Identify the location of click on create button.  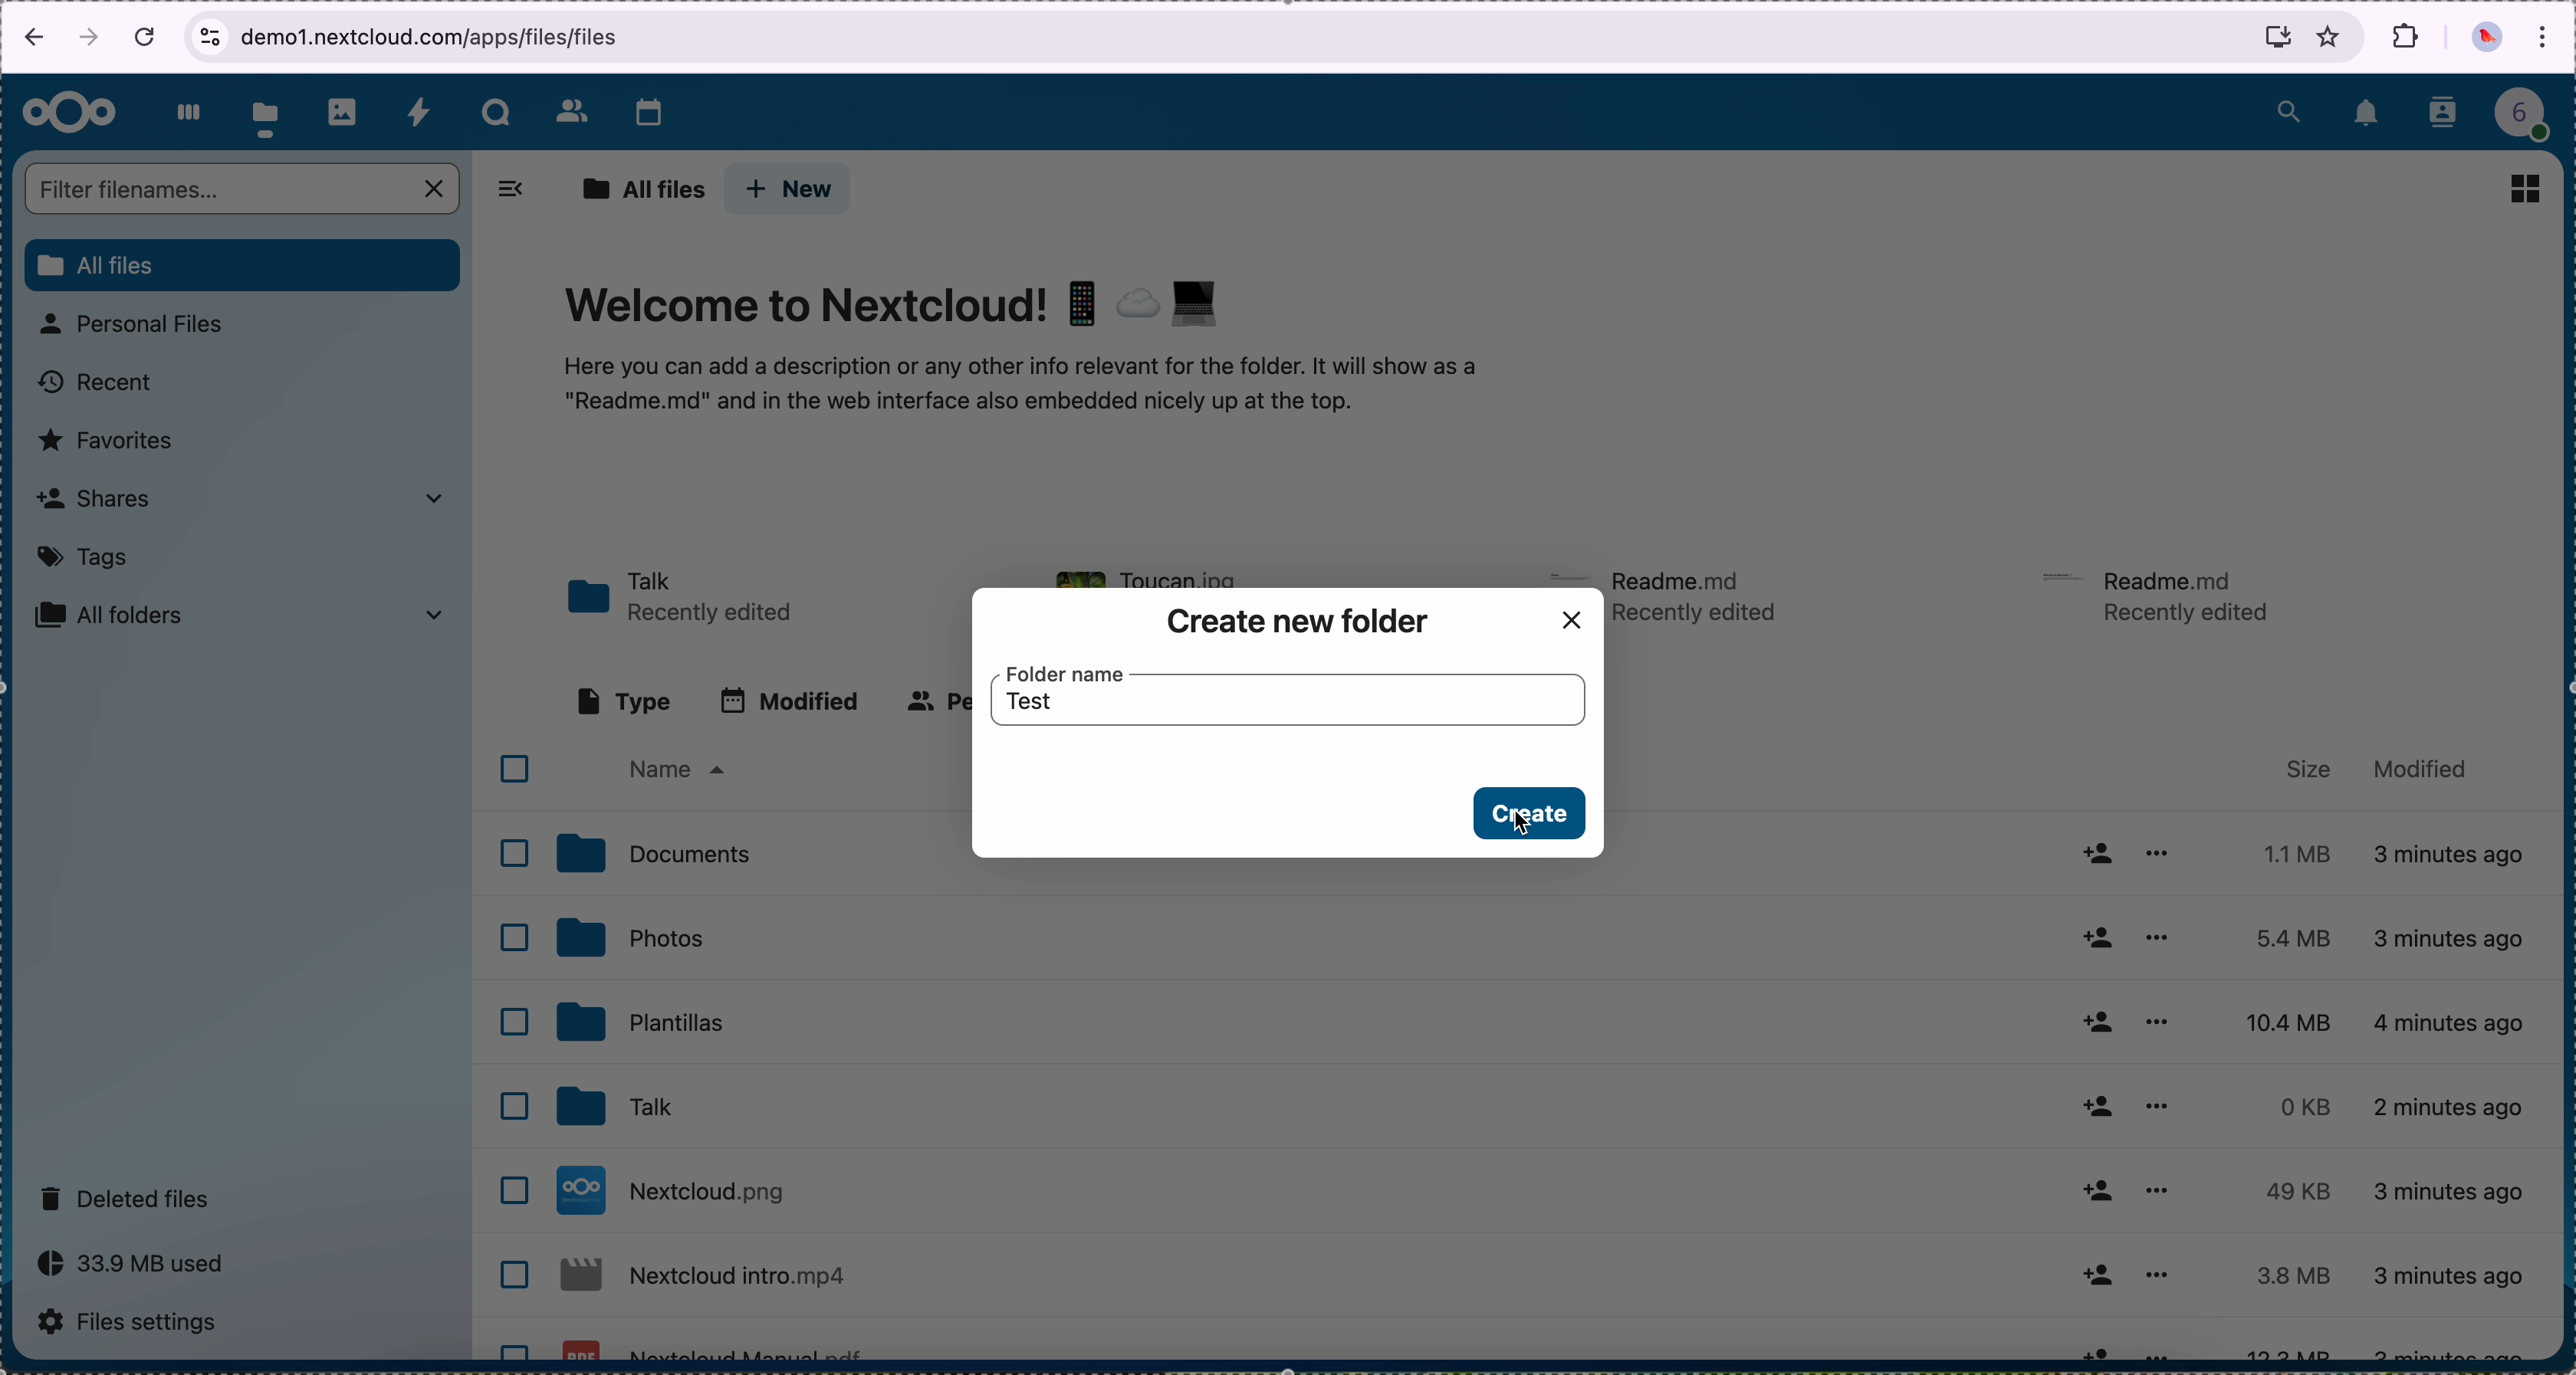
(1528, 815).